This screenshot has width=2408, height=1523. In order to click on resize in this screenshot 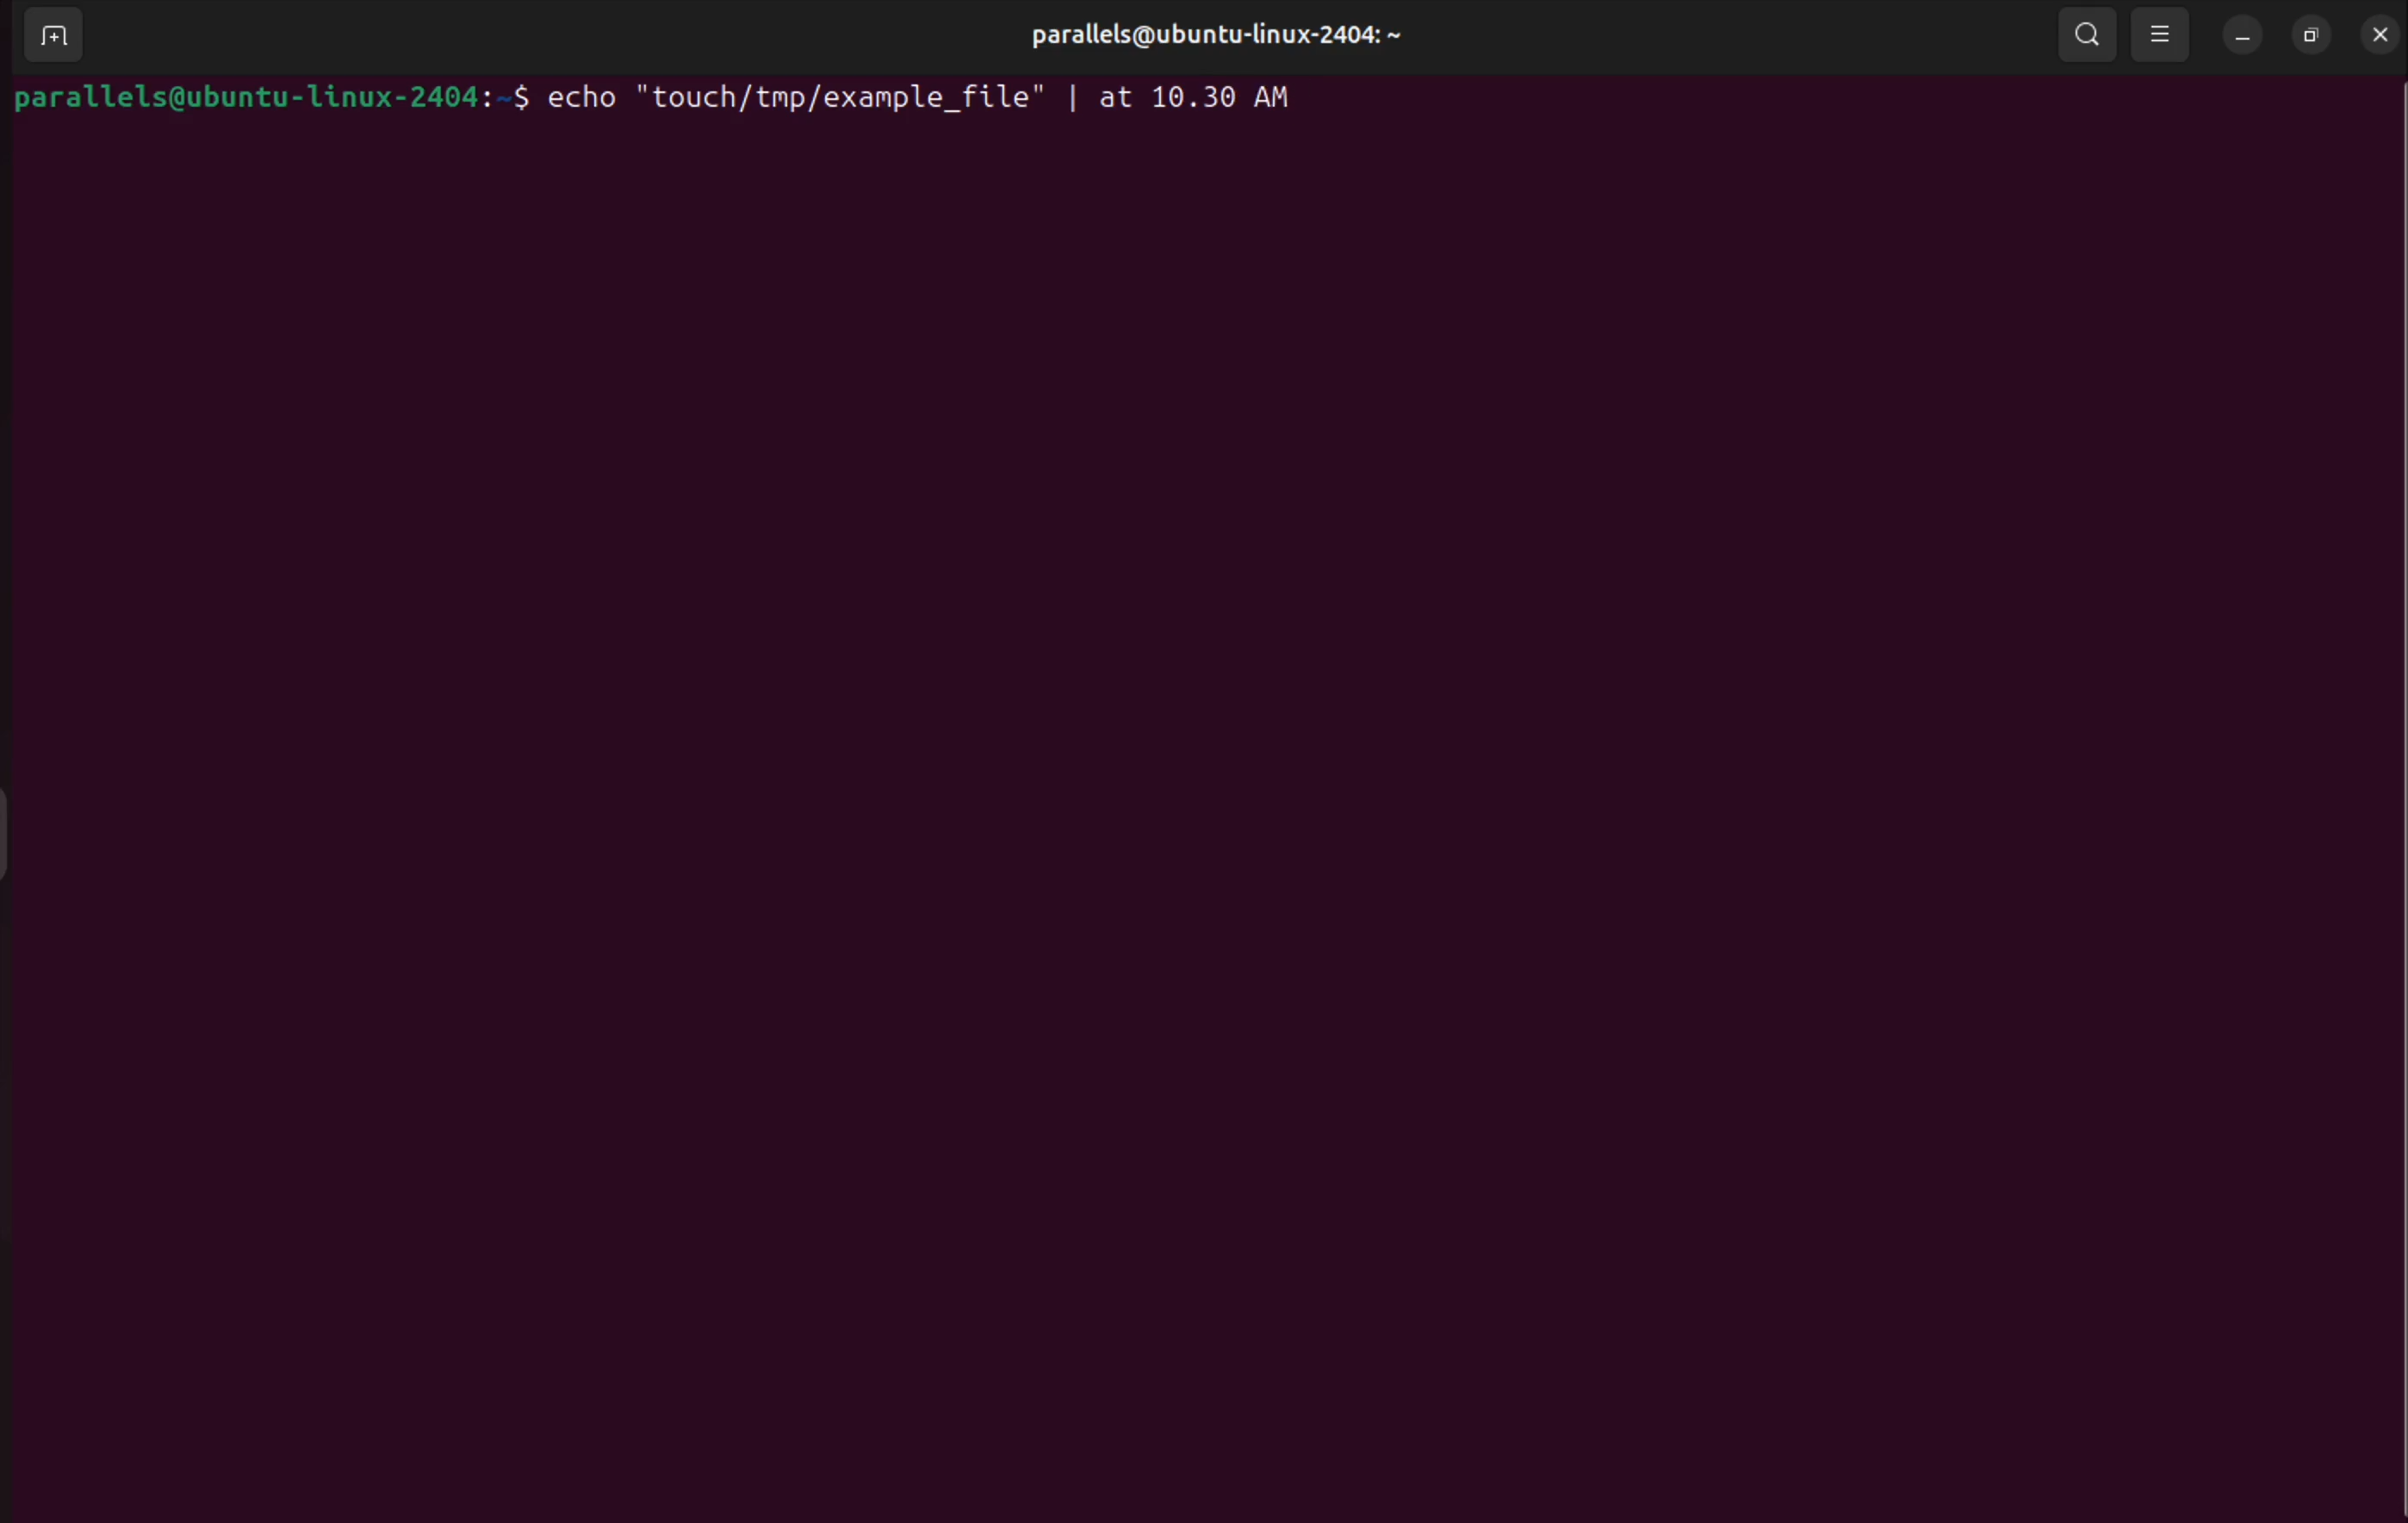, I will do `click(2311, 34)`.